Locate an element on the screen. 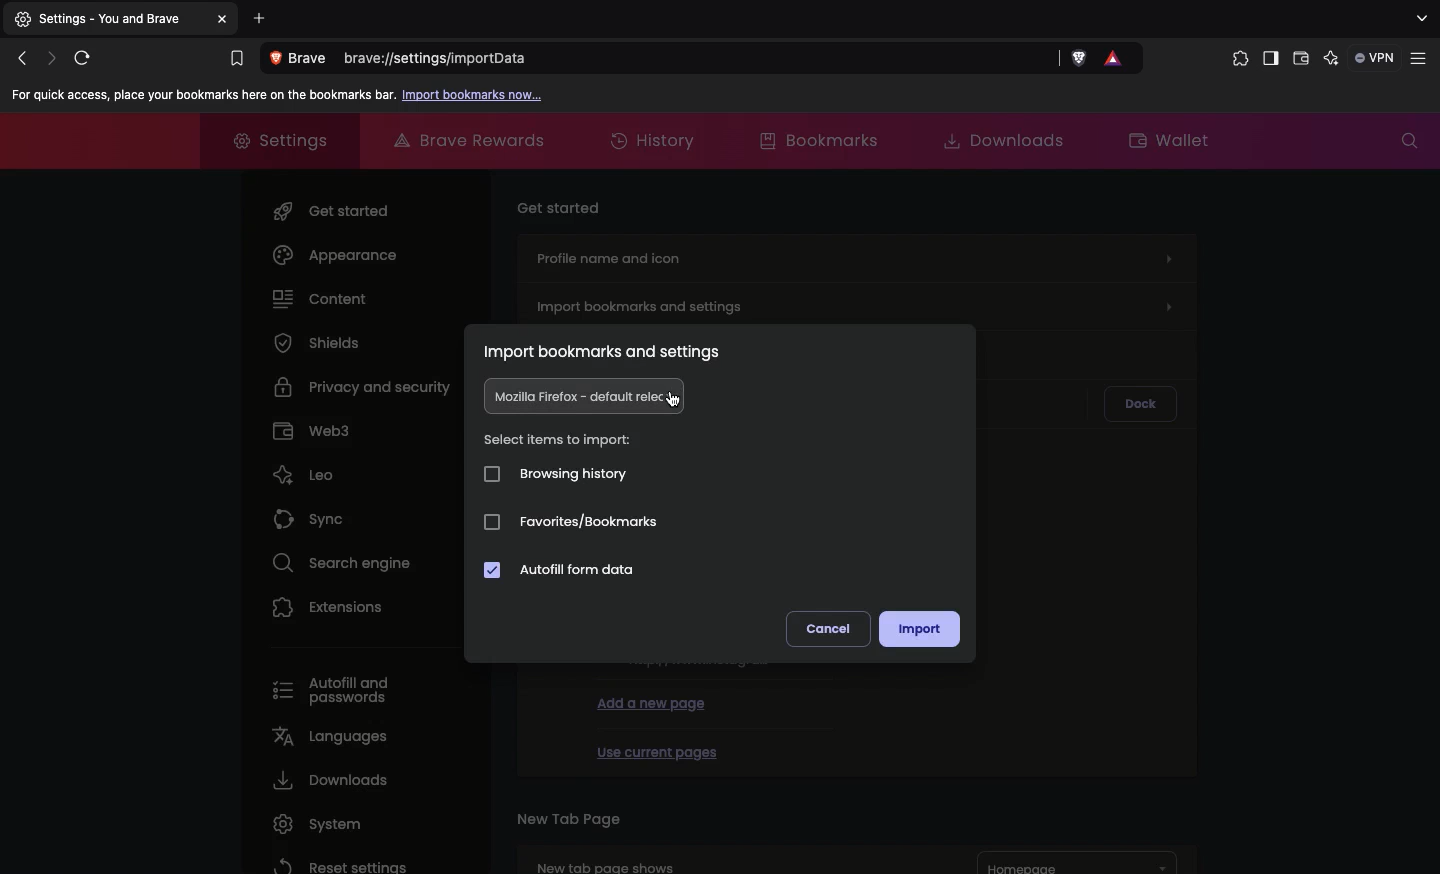  Brave rewards is located at coordinates (472, 140).